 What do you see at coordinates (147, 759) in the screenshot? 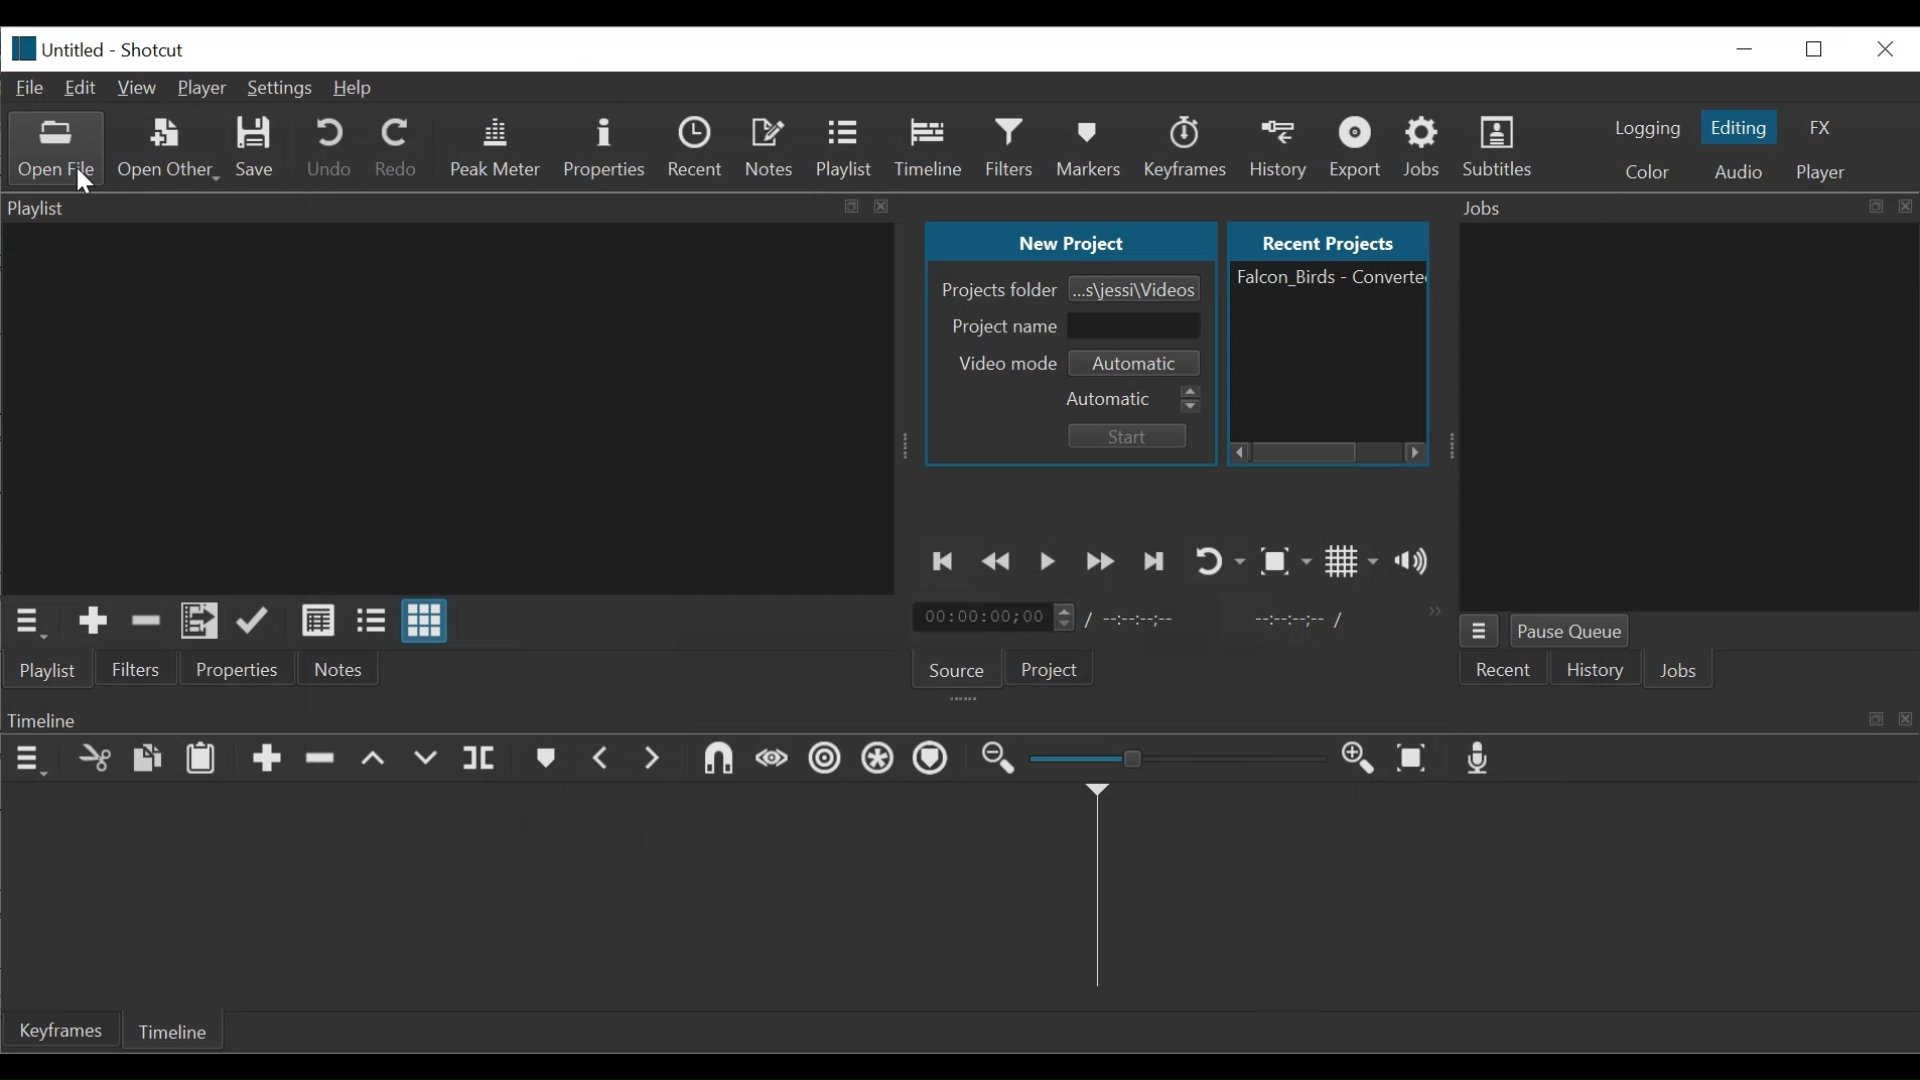
I see `Copy` at bounding box center [147, 759].